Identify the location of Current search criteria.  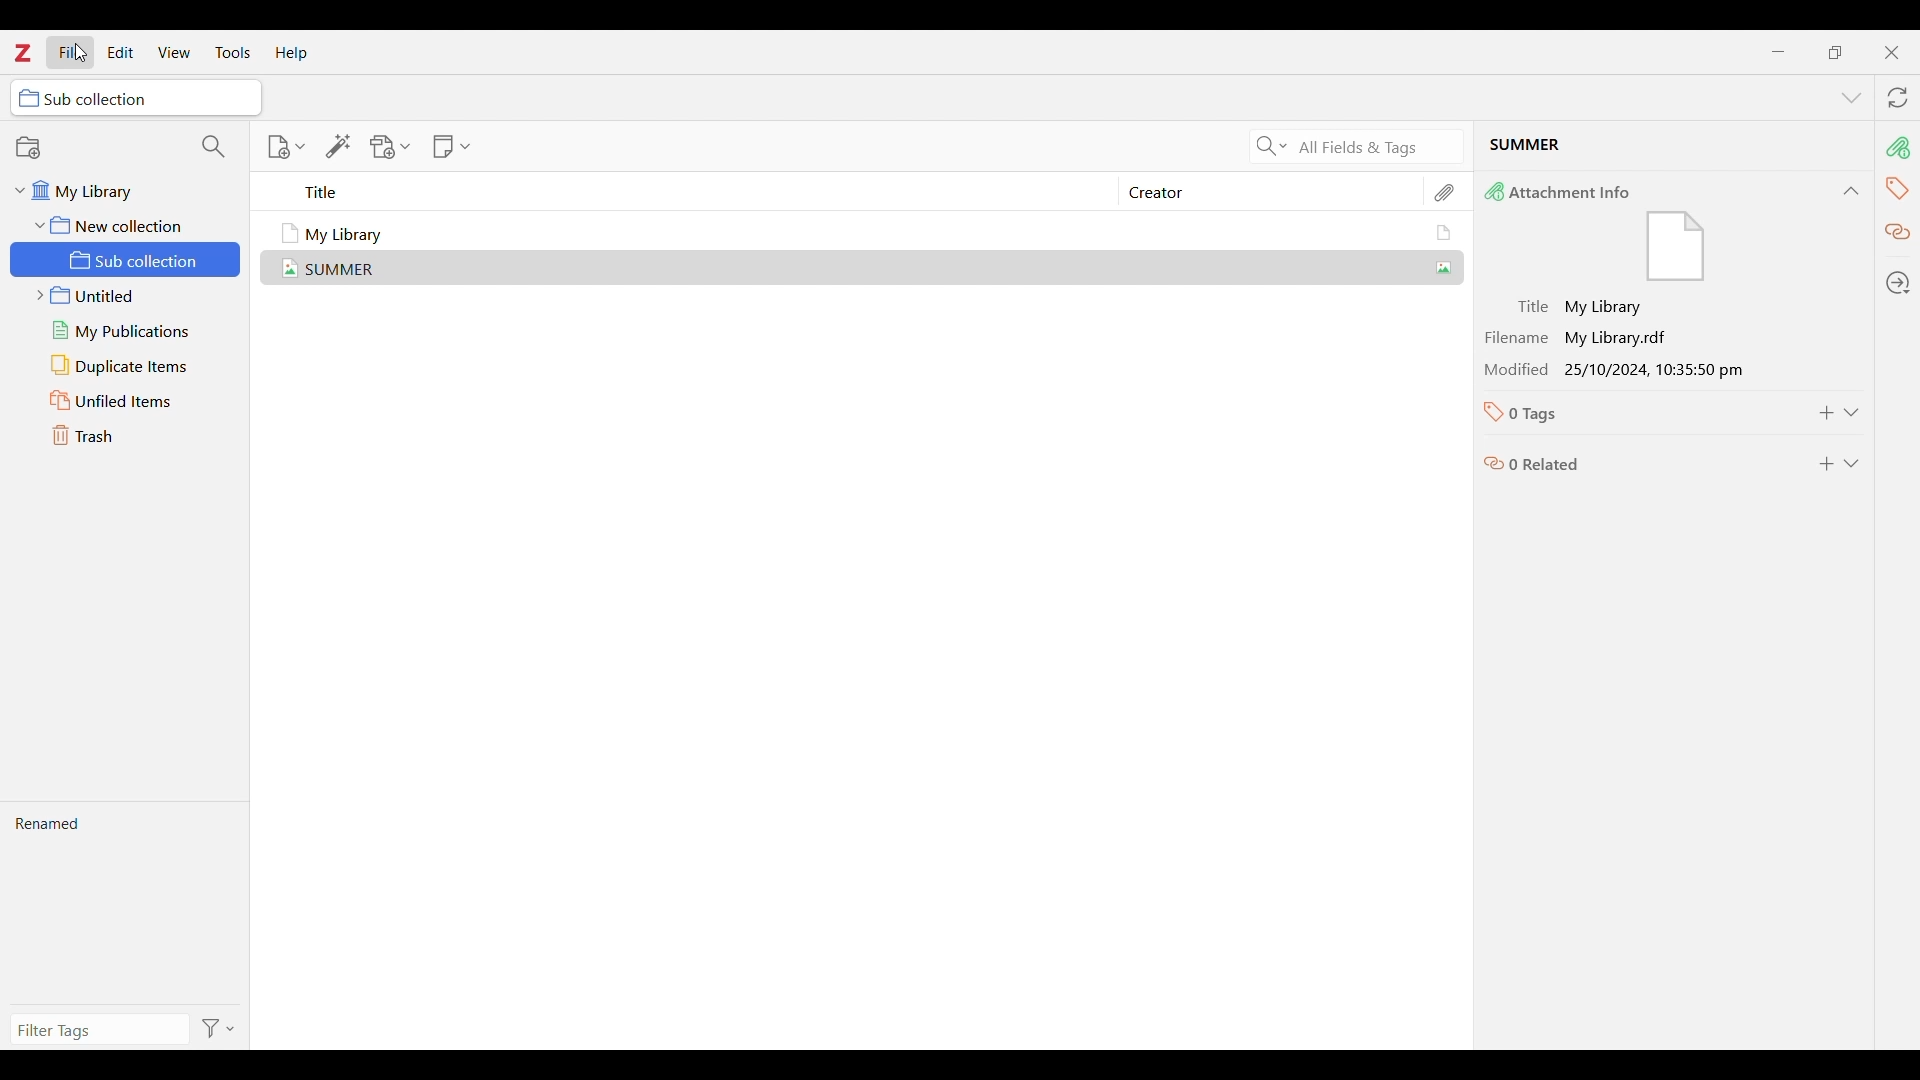
(1375, 146).